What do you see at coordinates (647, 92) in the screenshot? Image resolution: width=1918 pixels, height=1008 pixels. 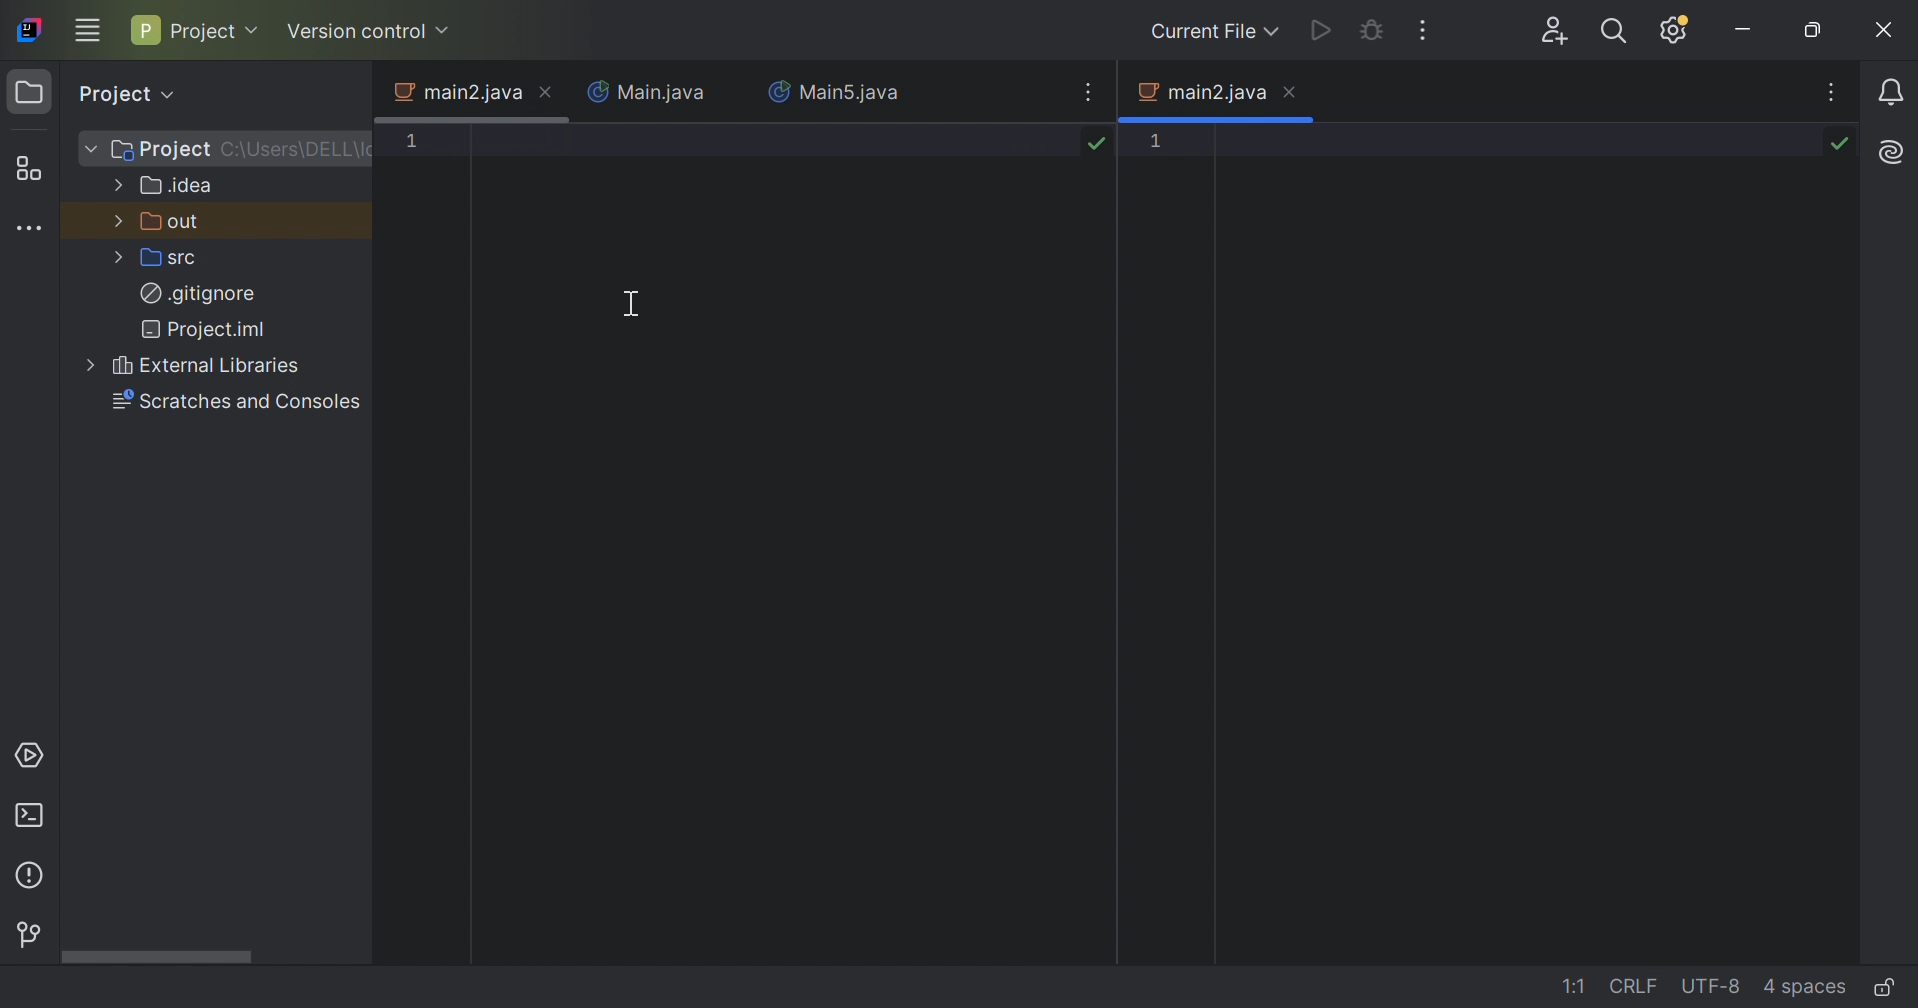 I see `Main.java` at bounding box center [647, 92].